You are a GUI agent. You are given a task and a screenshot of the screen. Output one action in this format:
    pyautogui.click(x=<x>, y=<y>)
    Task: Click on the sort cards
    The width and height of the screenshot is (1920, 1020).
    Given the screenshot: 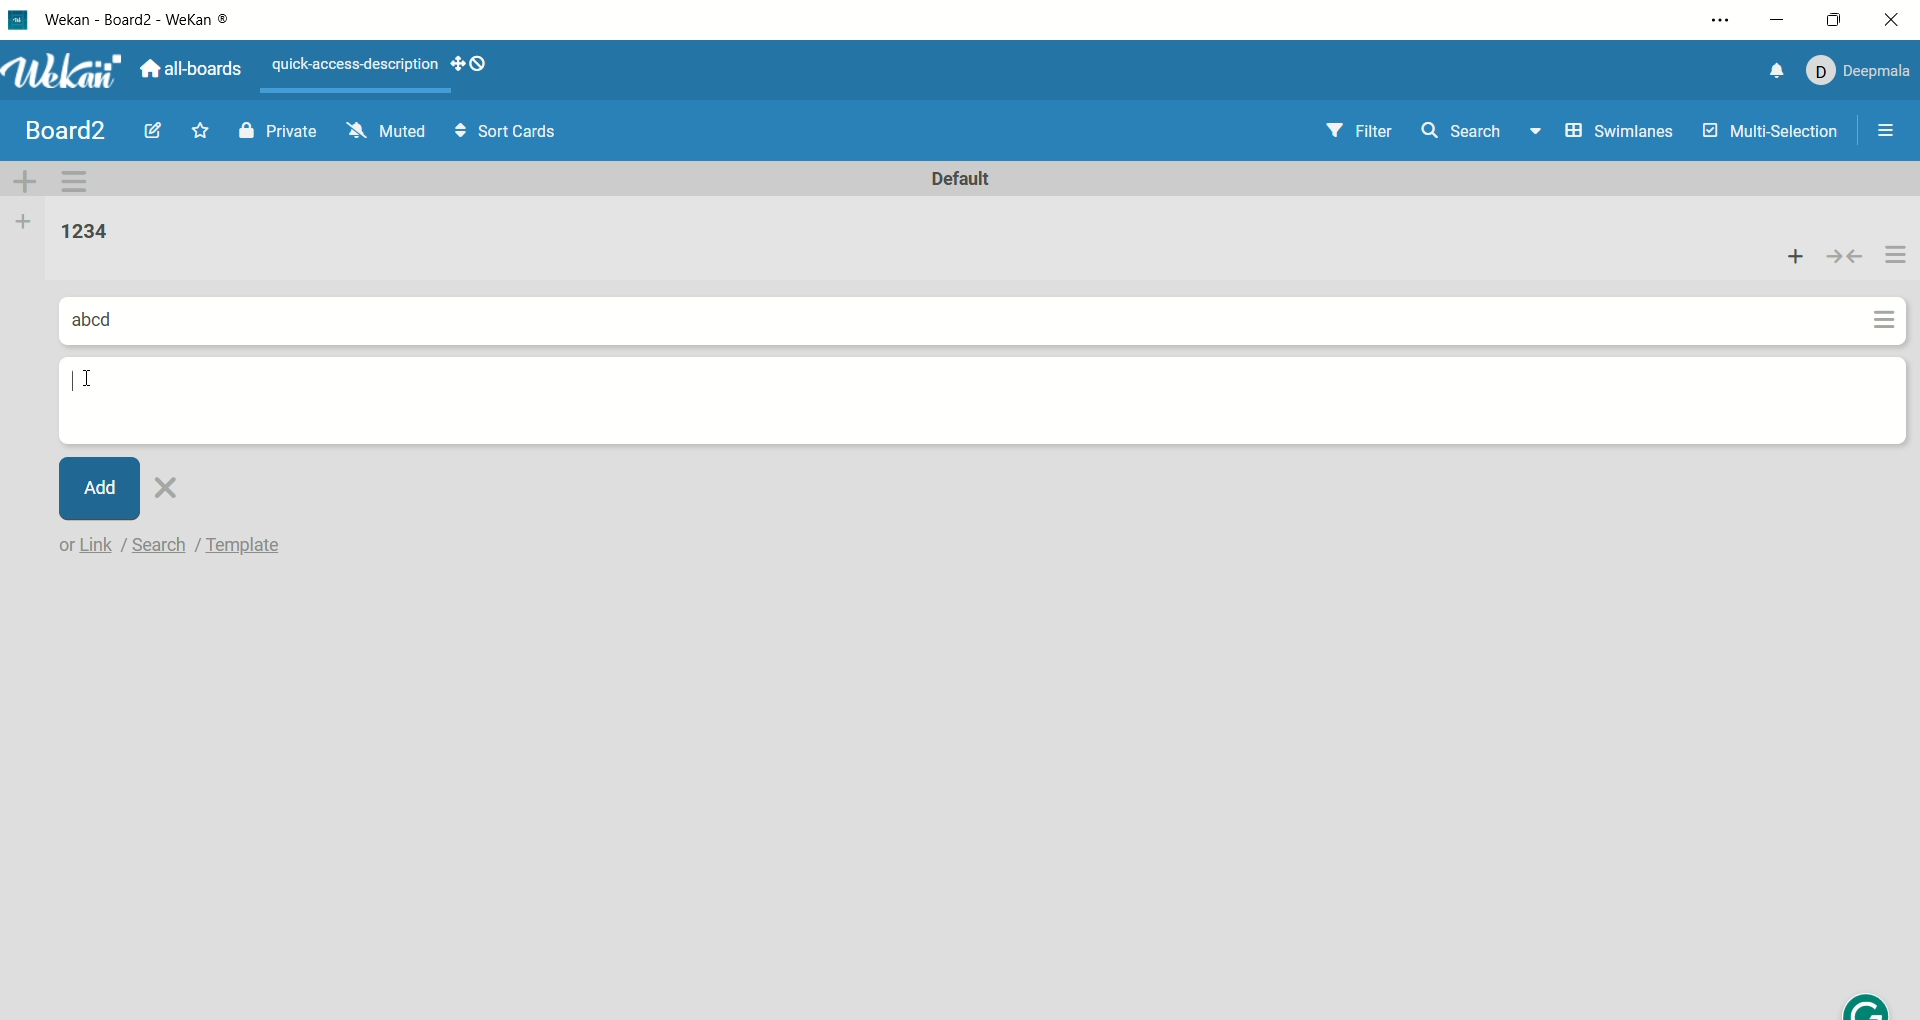 What is the action you would take?
    pyautogui.click(x=518, y=132)
    